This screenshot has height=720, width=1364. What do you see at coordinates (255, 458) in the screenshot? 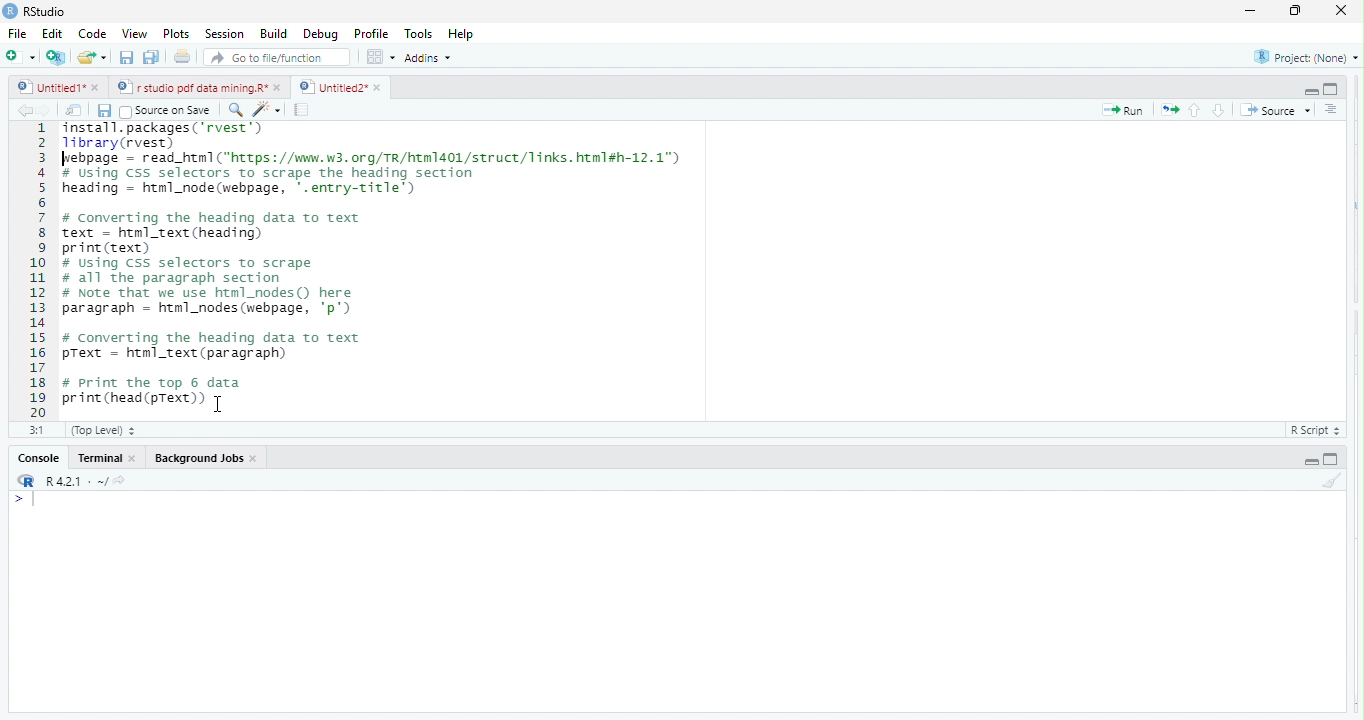
I see `close` at bounding box center [255, 458].